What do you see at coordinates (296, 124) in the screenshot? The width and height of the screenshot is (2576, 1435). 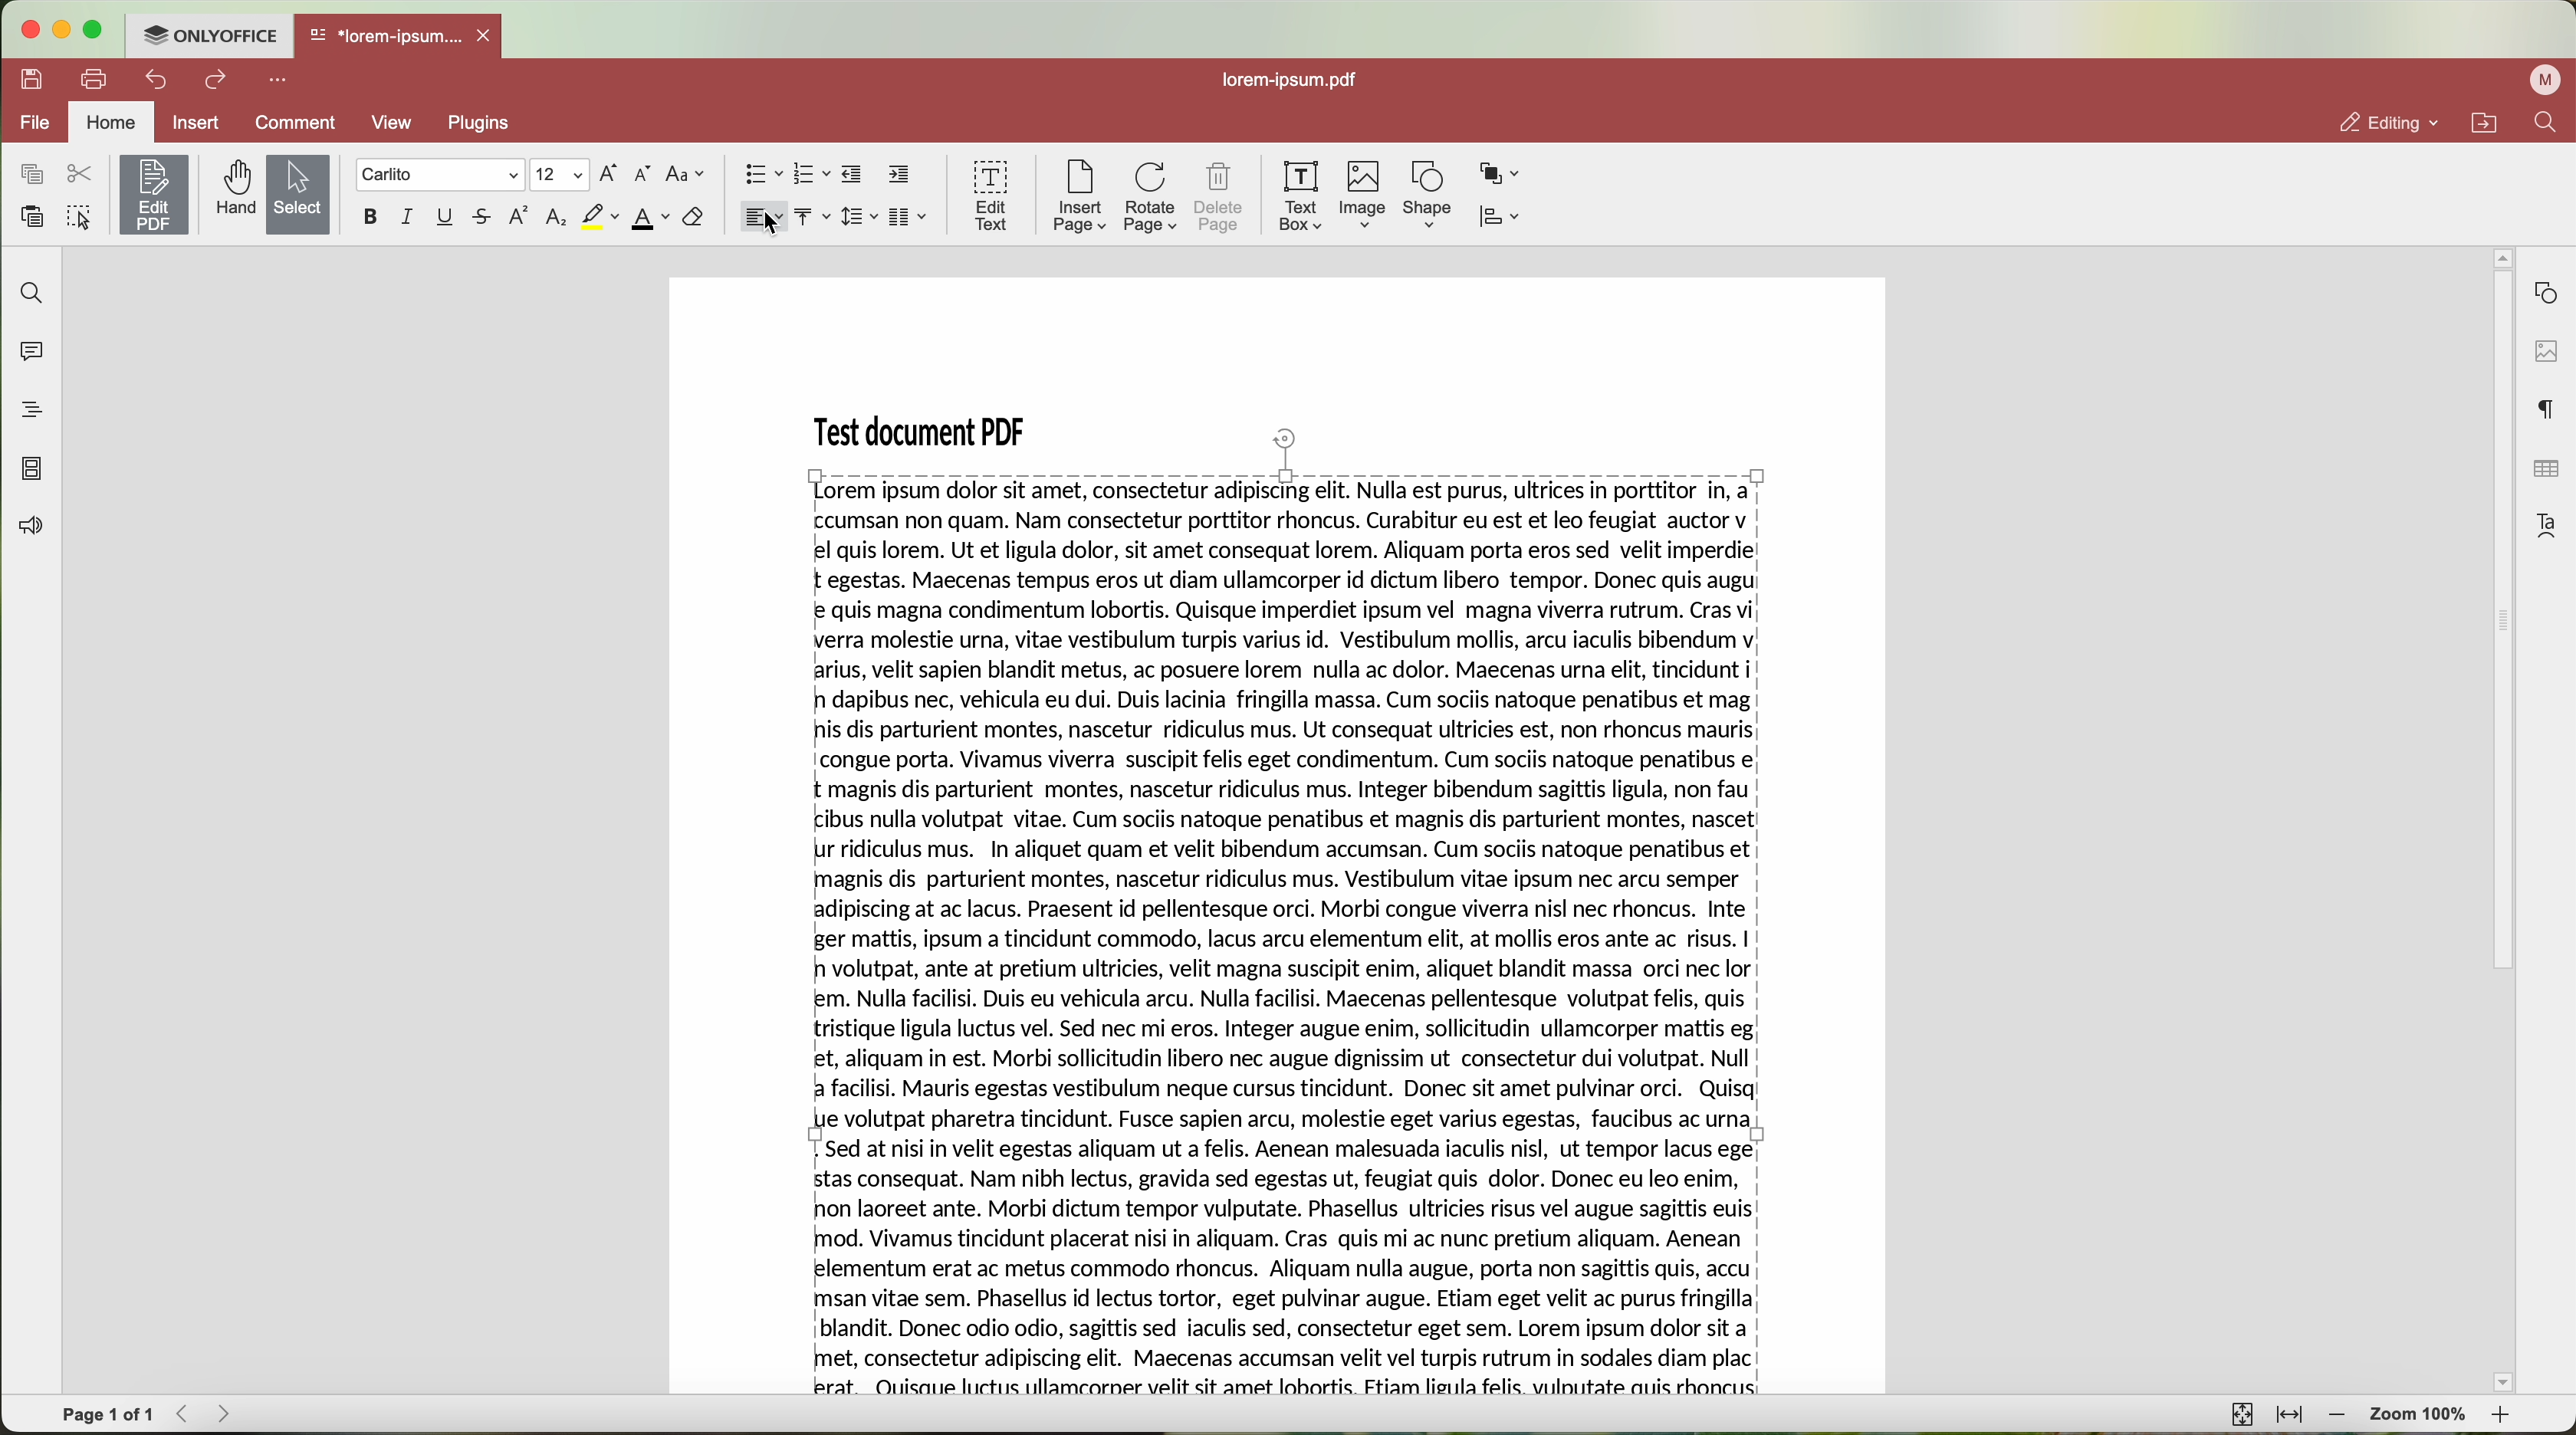 I see `comment` at bounding box center [296, 124].